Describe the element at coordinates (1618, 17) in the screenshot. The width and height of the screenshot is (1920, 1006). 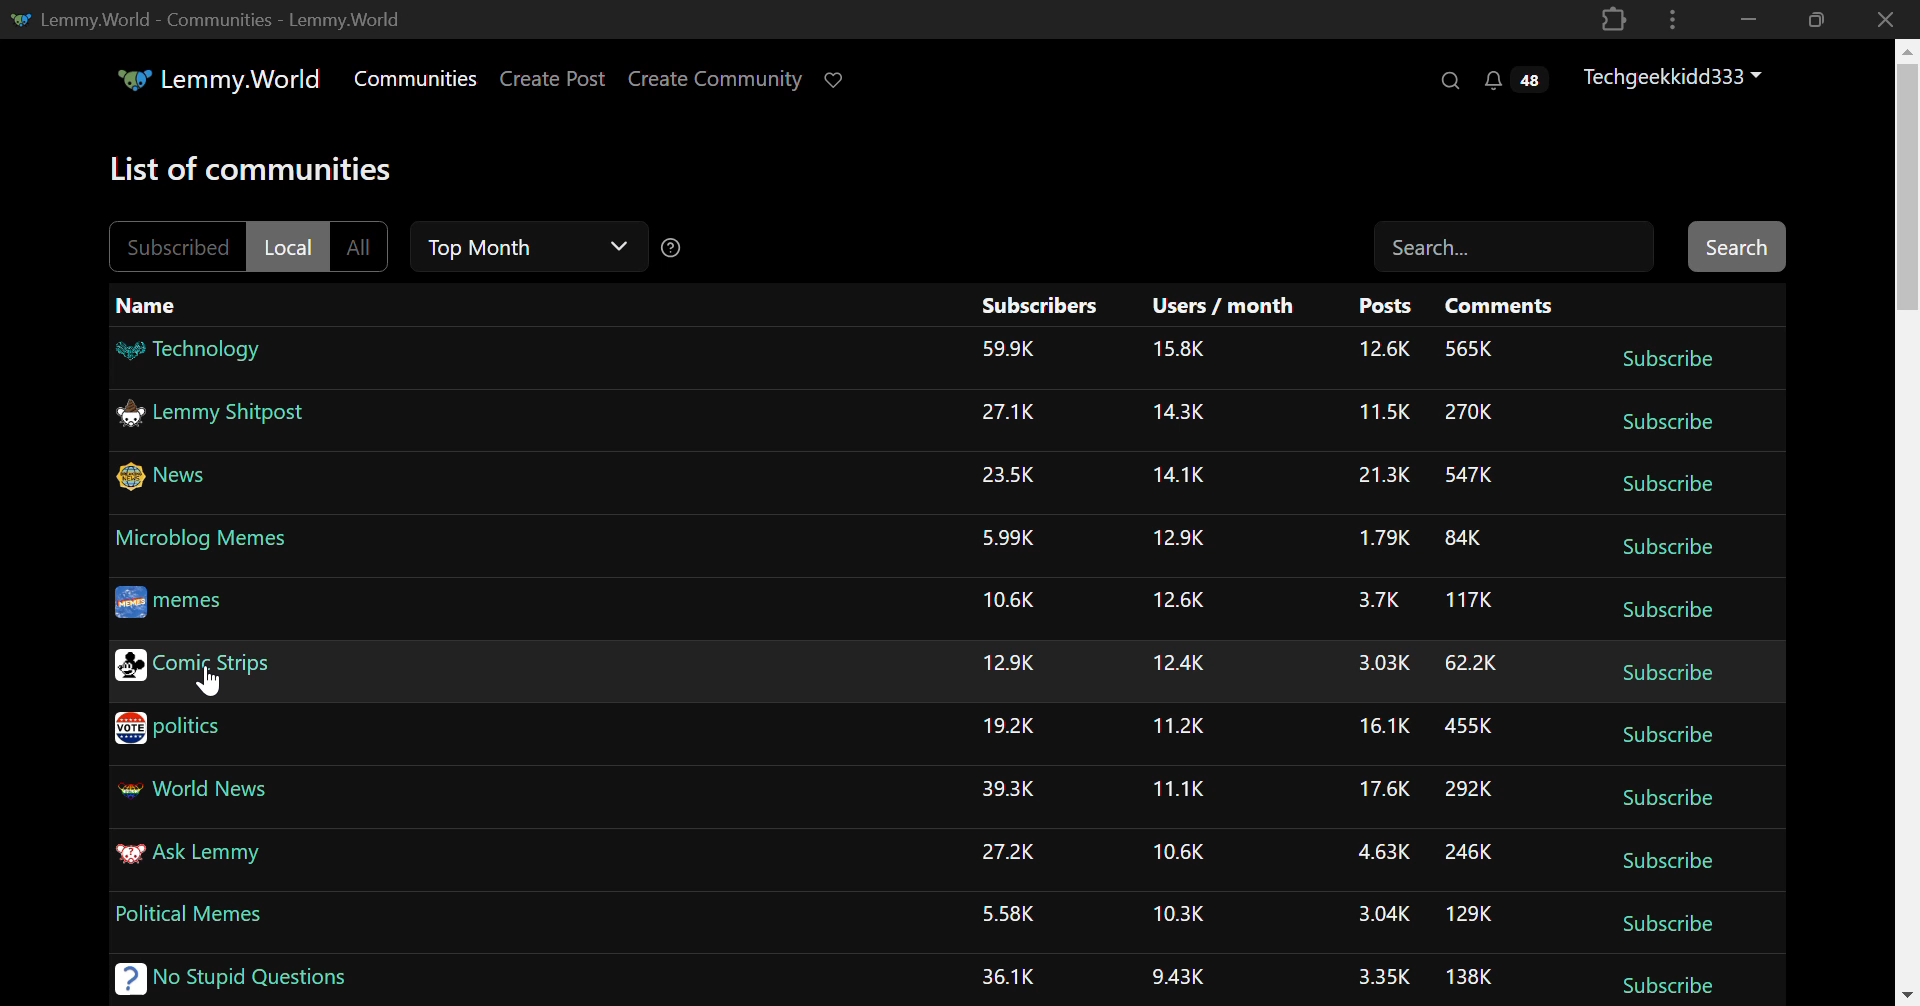
I see `Application Extension` at that location.